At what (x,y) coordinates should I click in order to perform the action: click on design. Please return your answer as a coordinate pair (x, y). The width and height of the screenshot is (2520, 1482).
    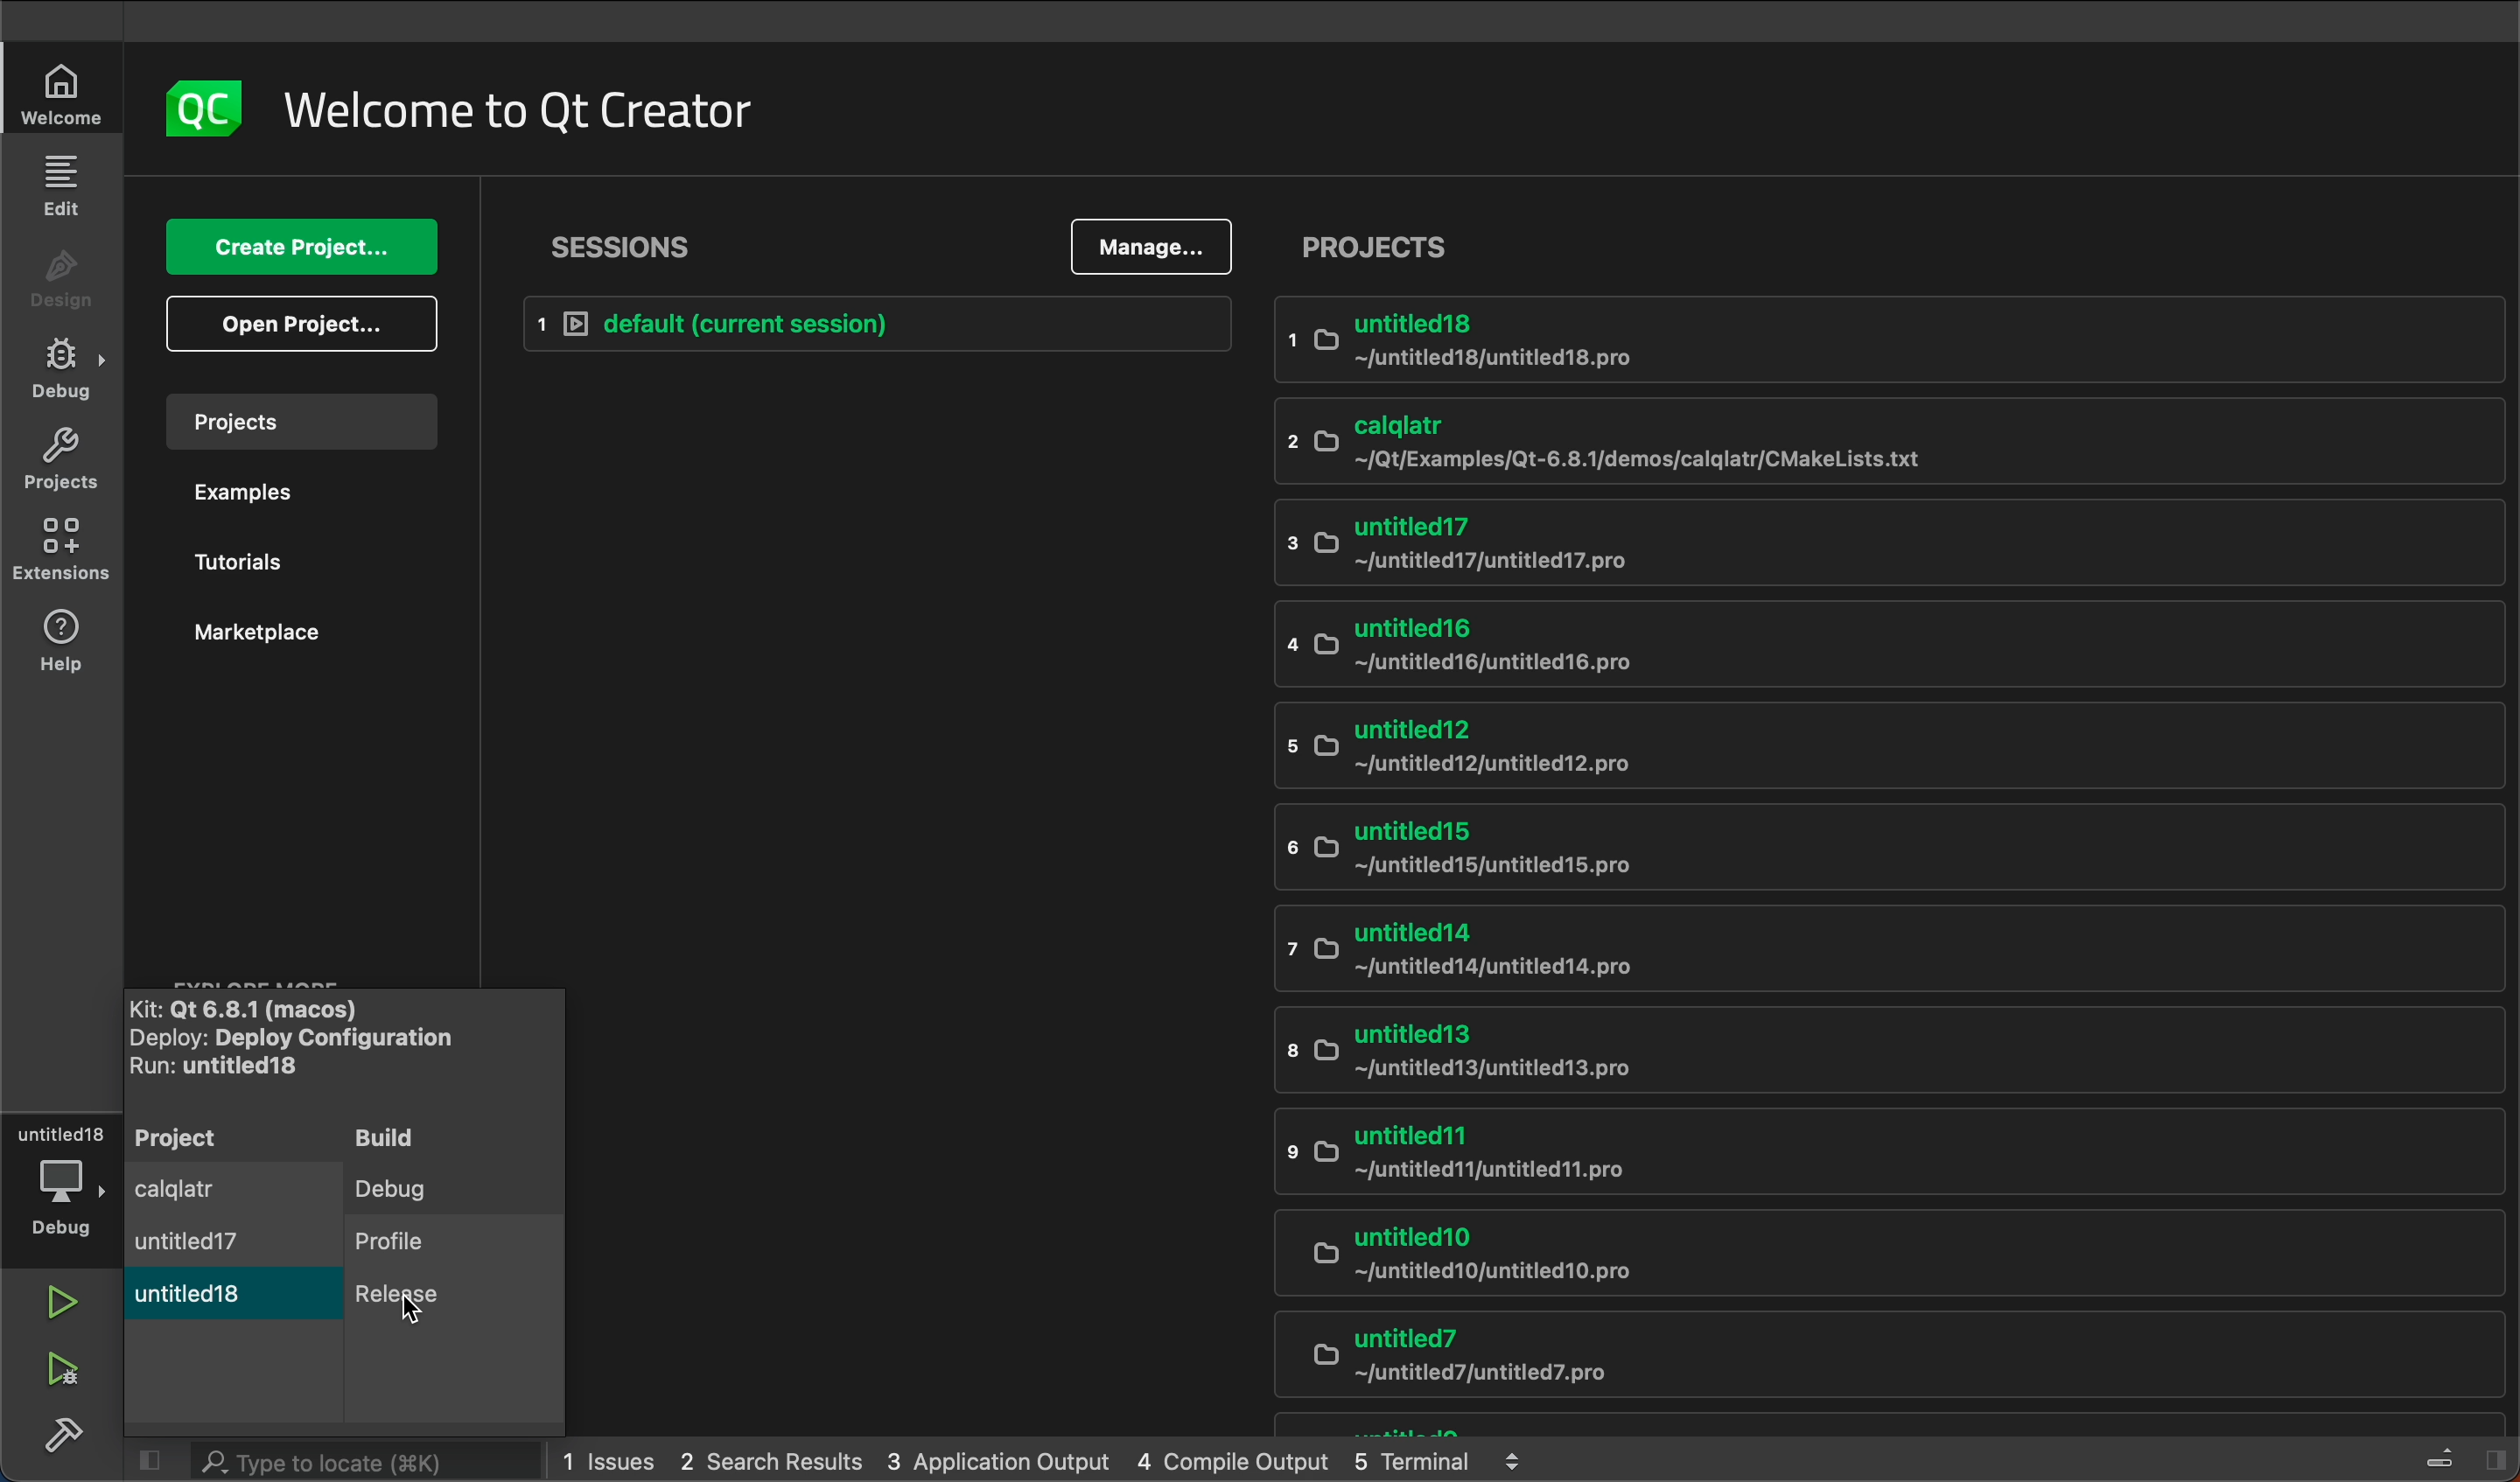
    Looking at the image, I should click on (62, 286).